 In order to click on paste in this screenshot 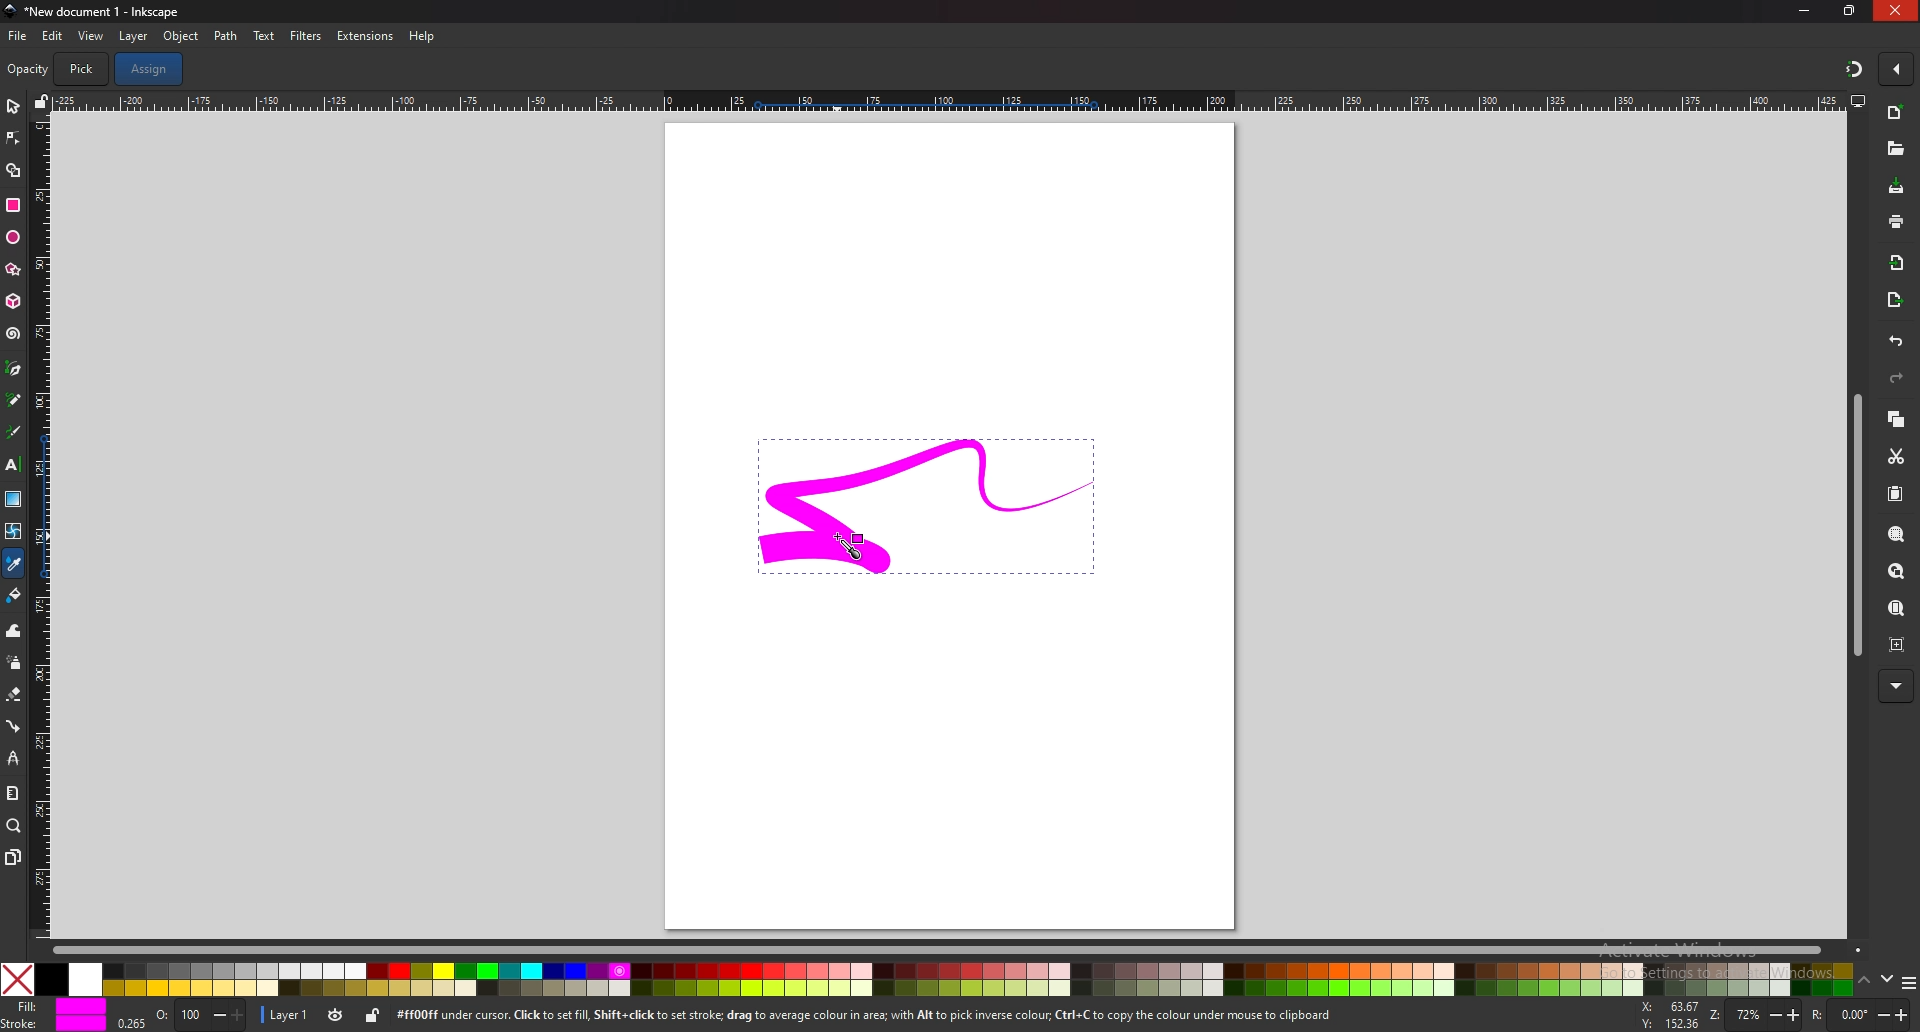, I will do `click(1899, 492)`.